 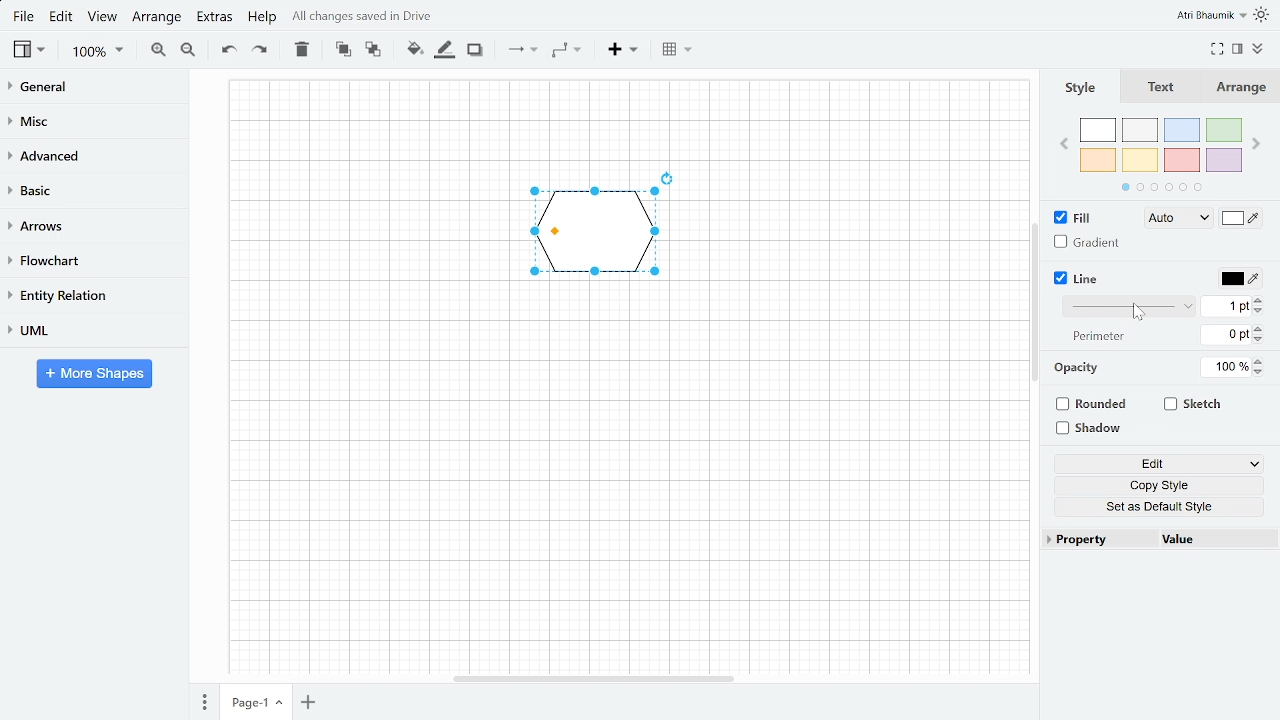 What do you see at coordinates (1073, 279) in the screenshot?
I see `Line` at bounding box center [1073, 279].